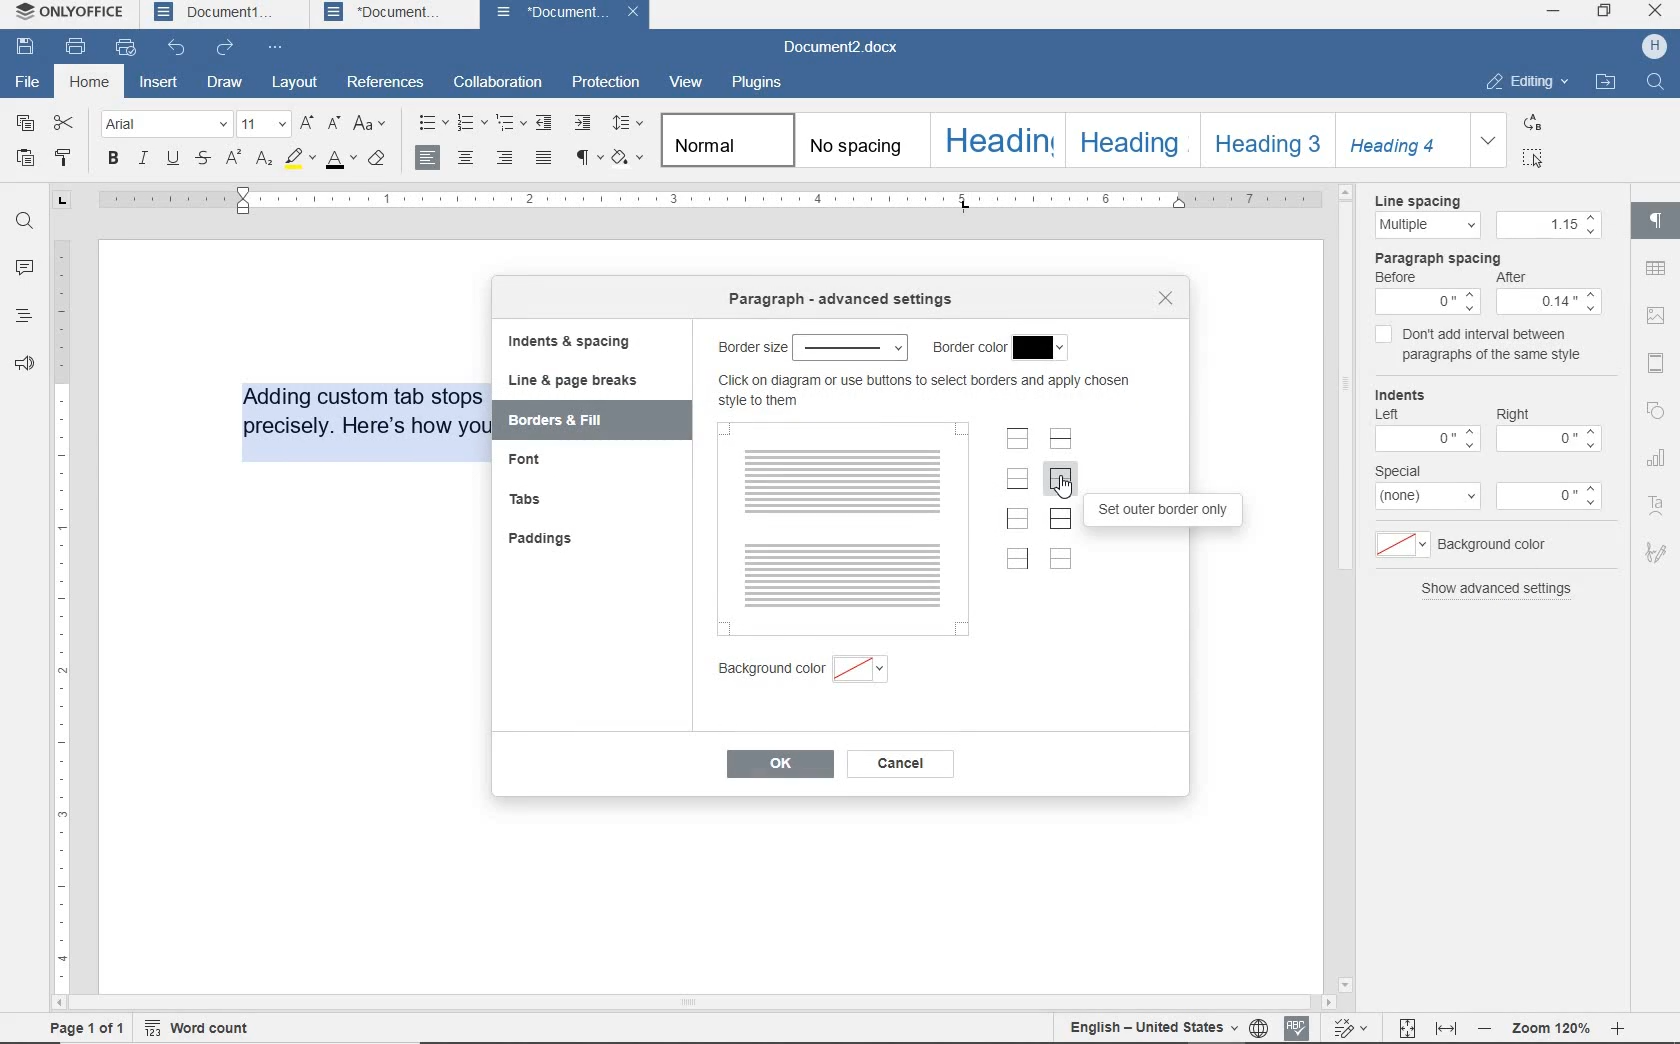 The image size is (1680, 1044). I want to click on set no borders, so click(1062, 559).